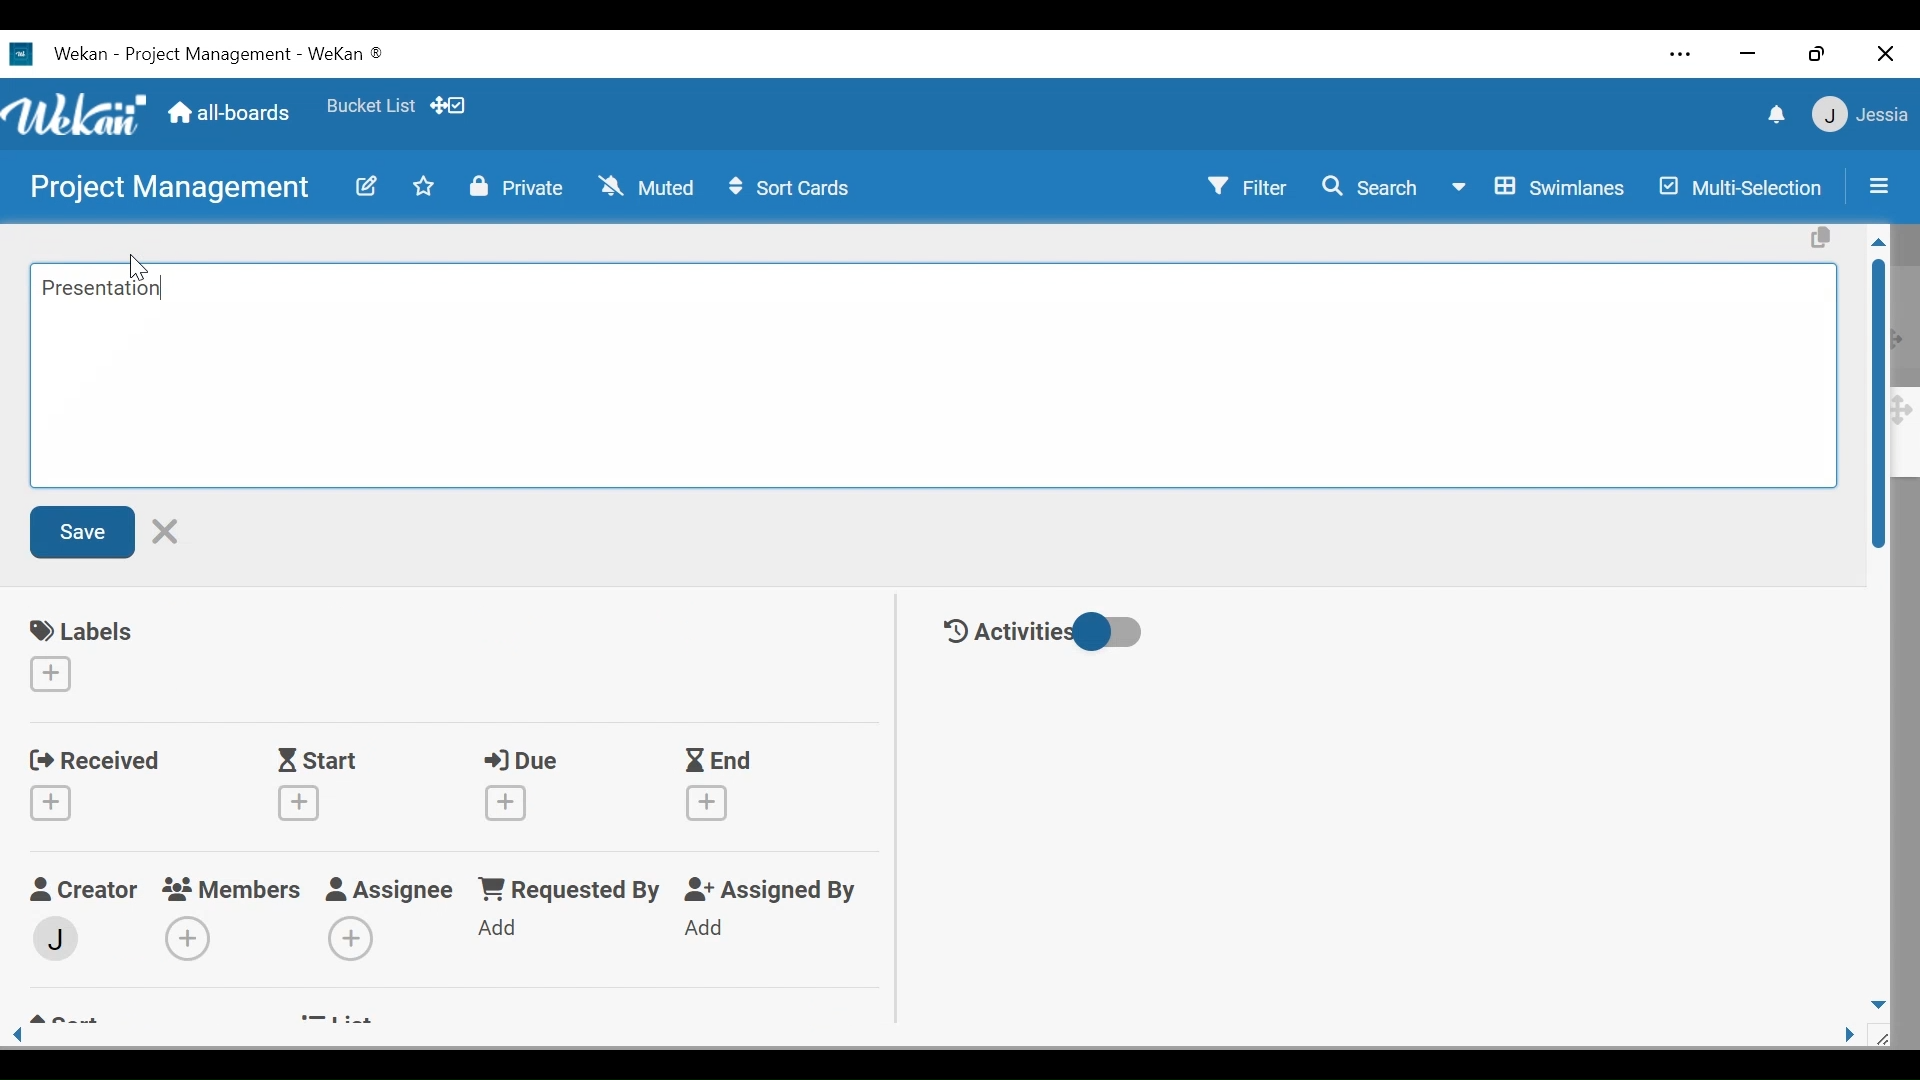 The image size is (1920, 1080). I want to click on Filter, so click(1246, 188).